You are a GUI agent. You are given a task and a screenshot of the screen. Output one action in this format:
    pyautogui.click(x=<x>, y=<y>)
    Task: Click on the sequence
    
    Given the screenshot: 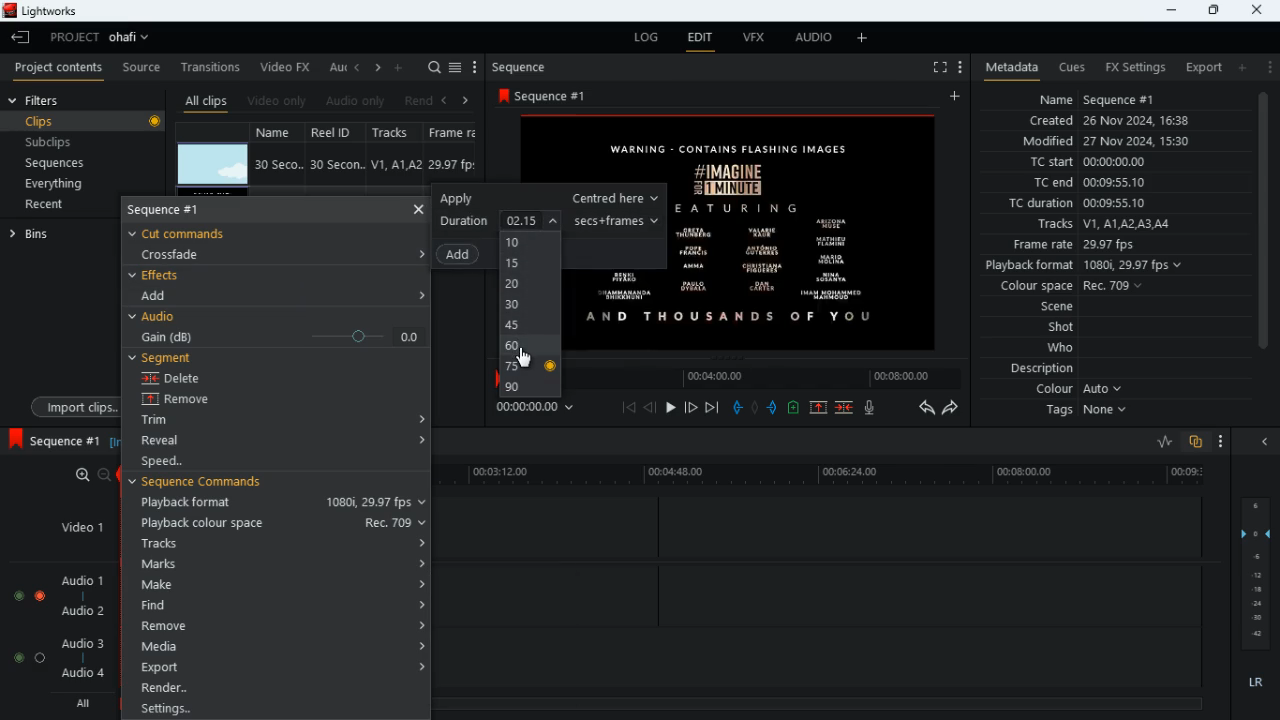 What is the action you would take?
    pyautogui.click(x=181, y=211)
    